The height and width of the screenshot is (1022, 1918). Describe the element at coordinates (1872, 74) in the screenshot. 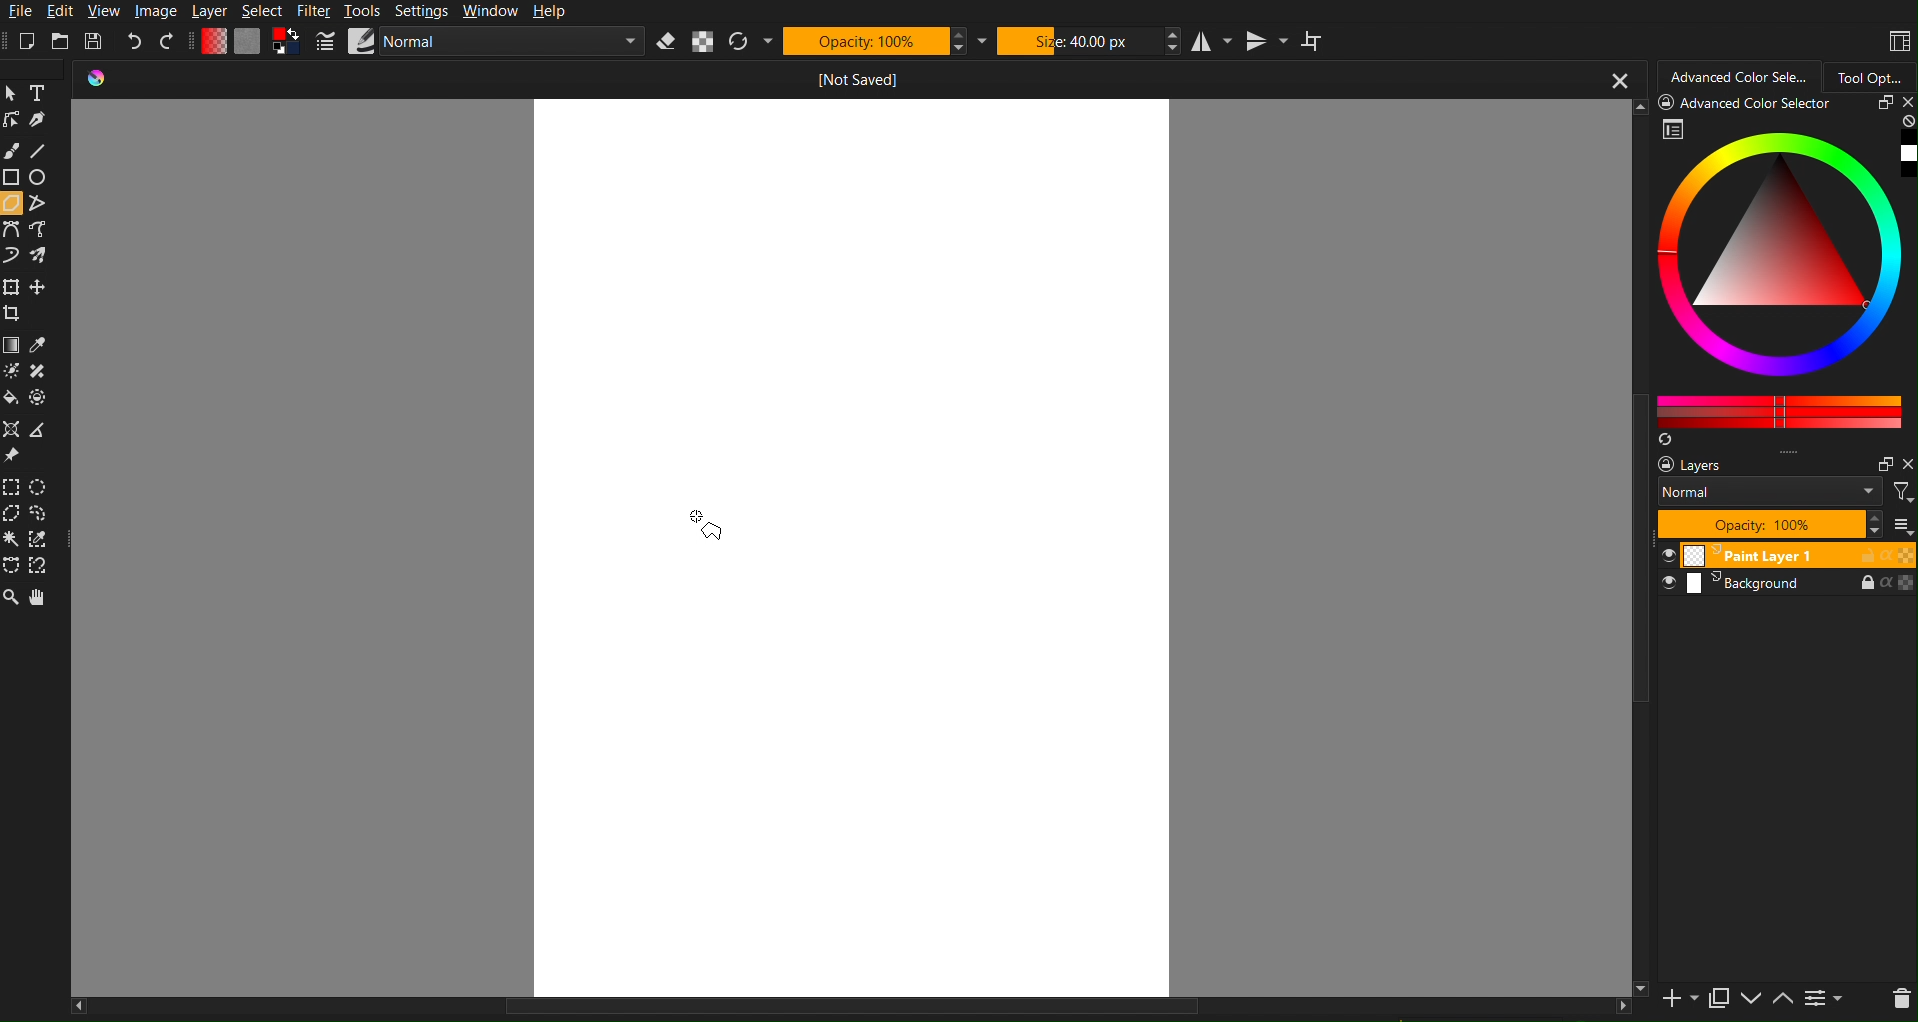

I see `Tool Options` at that location.